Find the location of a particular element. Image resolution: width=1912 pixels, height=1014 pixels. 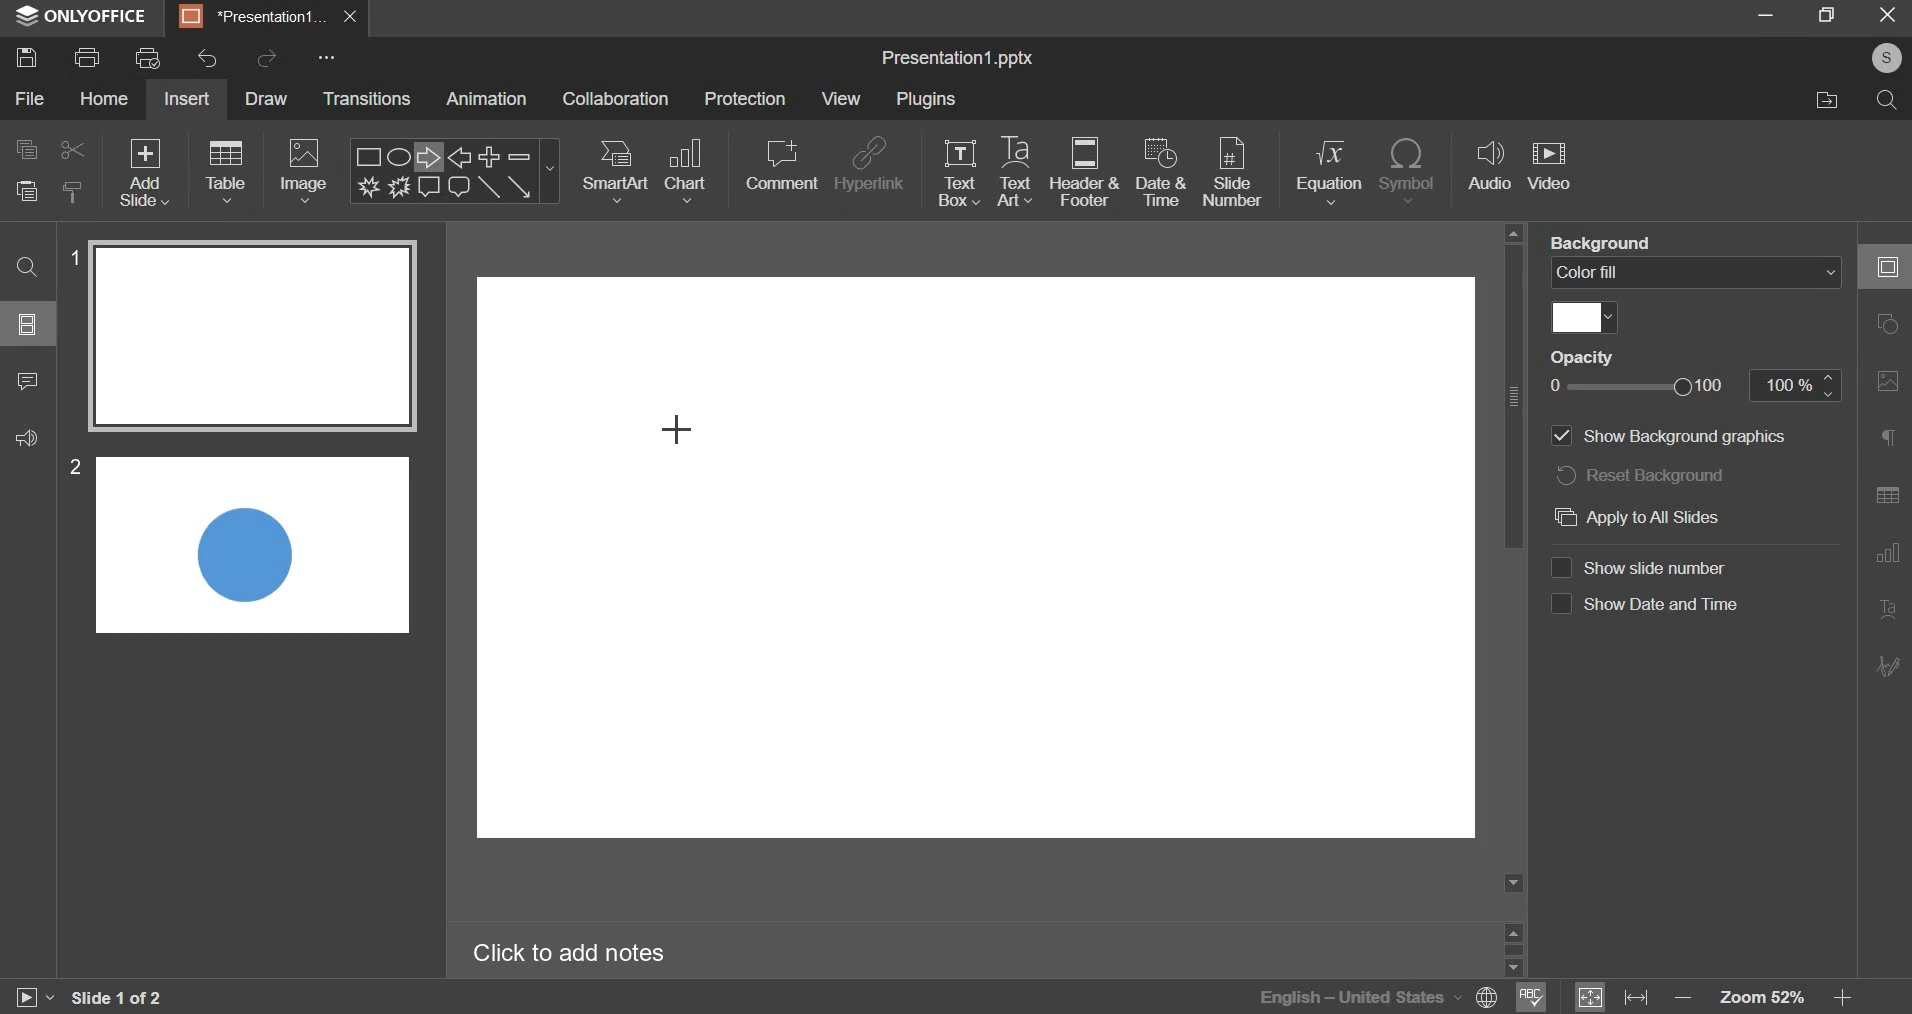

 scroll up  is located at coordinates (1514, 931).